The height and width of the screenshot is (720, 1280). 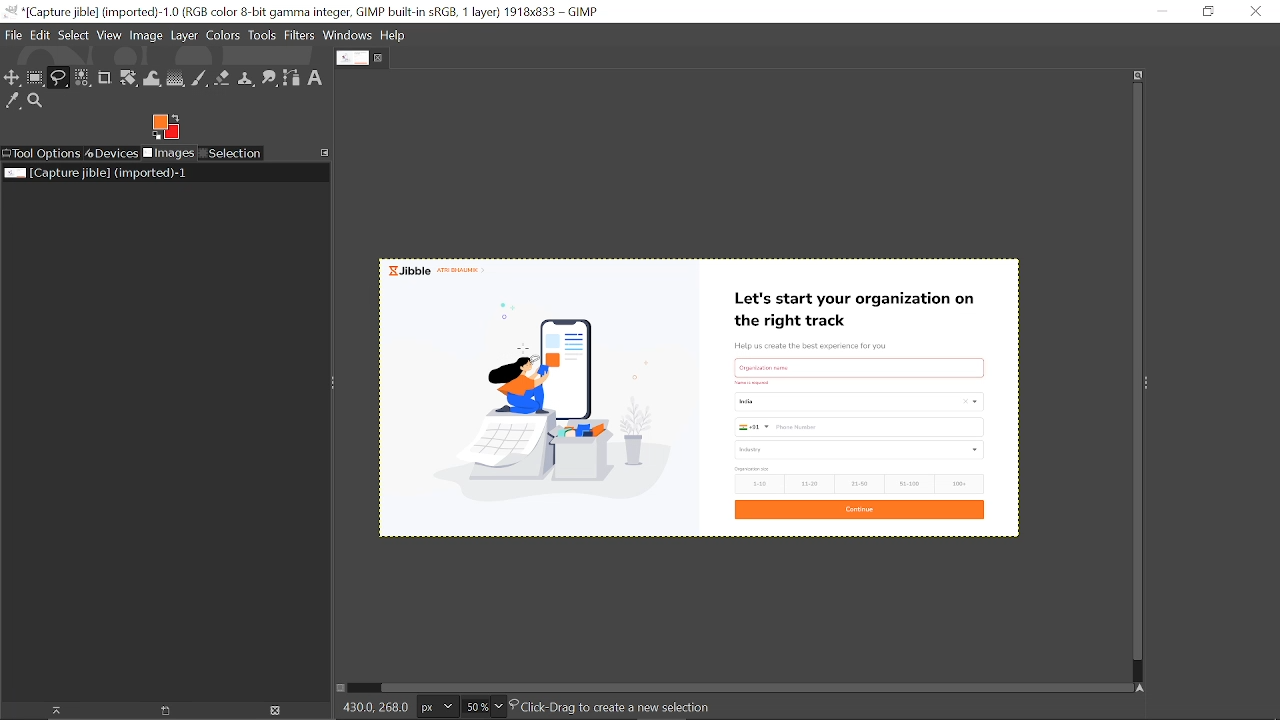 What do you see at coordinates (42, 35) in the screenshot?
I see `Edit` at bounding box center [42, 35].